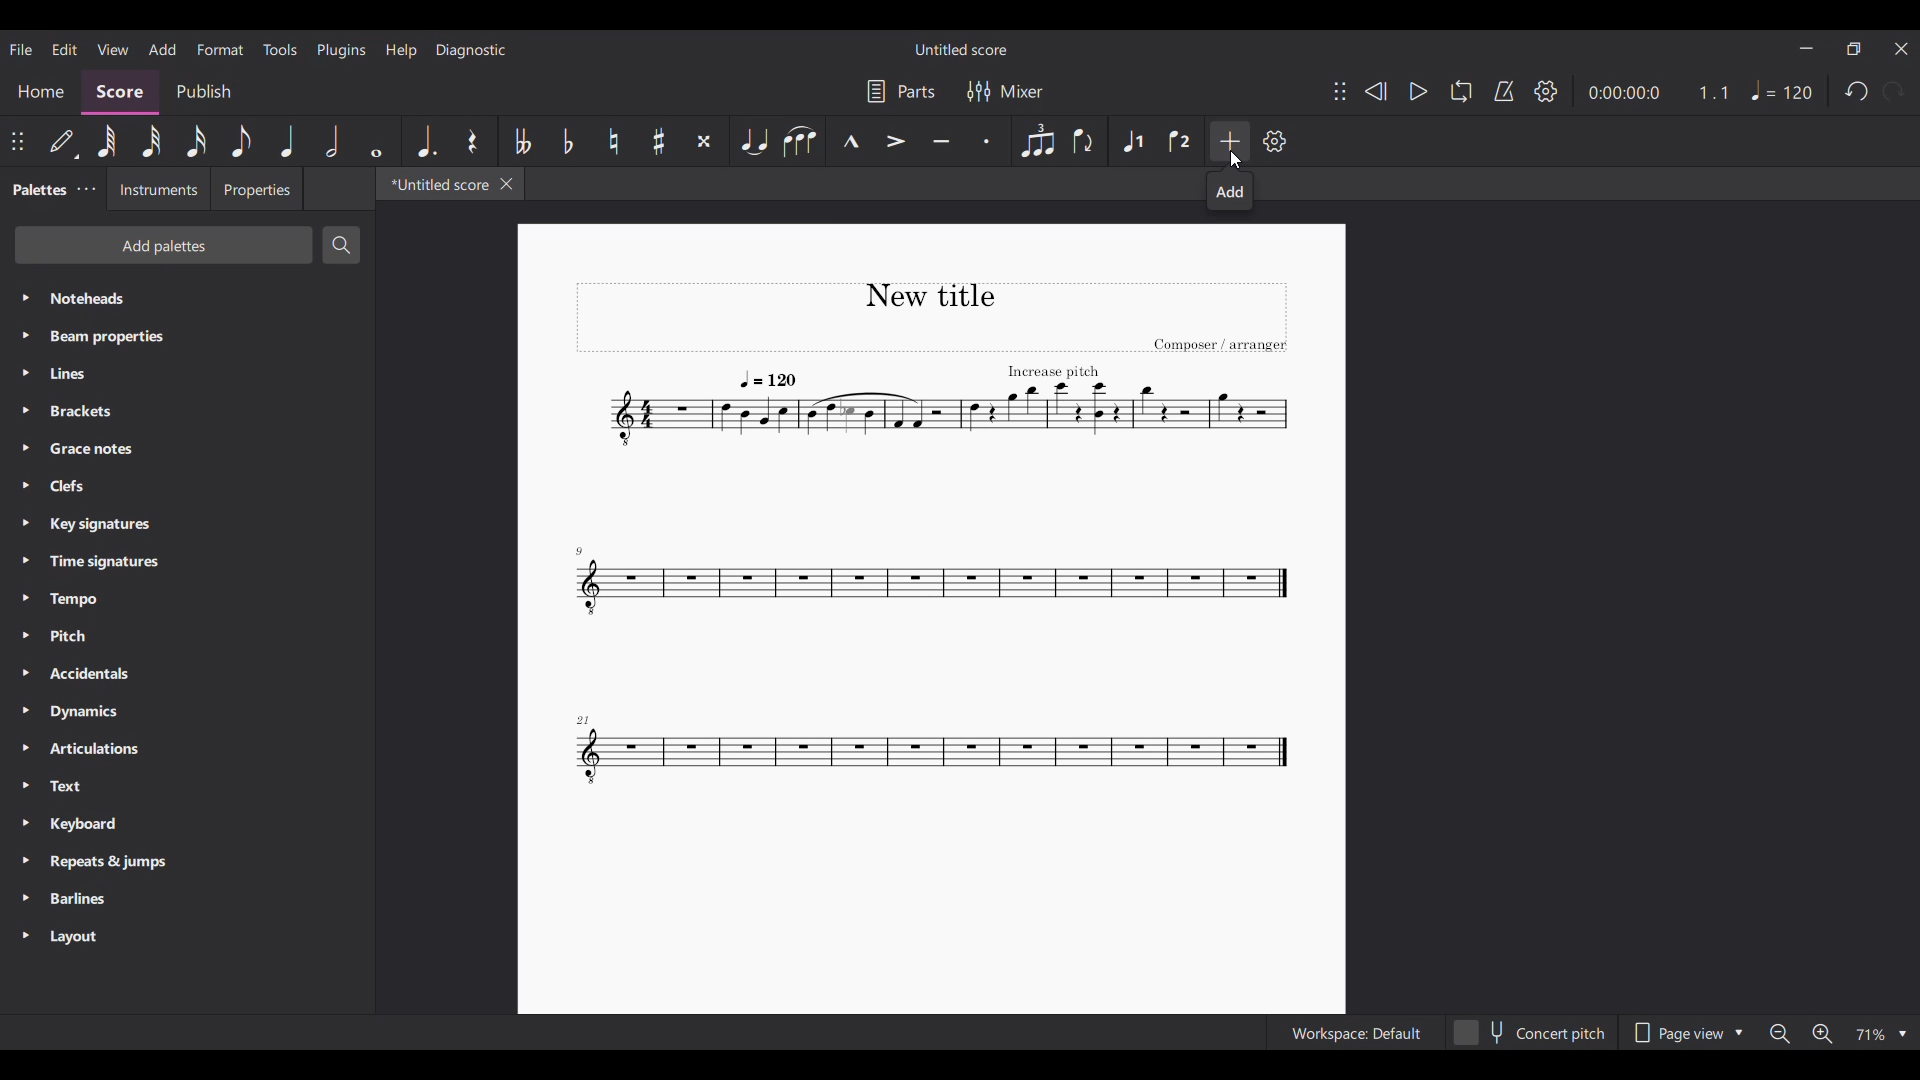 Image resolution: width=1920 pixels, height=1080 pixels. I want to click on *Untitled score, current tab, so click(435, 183).